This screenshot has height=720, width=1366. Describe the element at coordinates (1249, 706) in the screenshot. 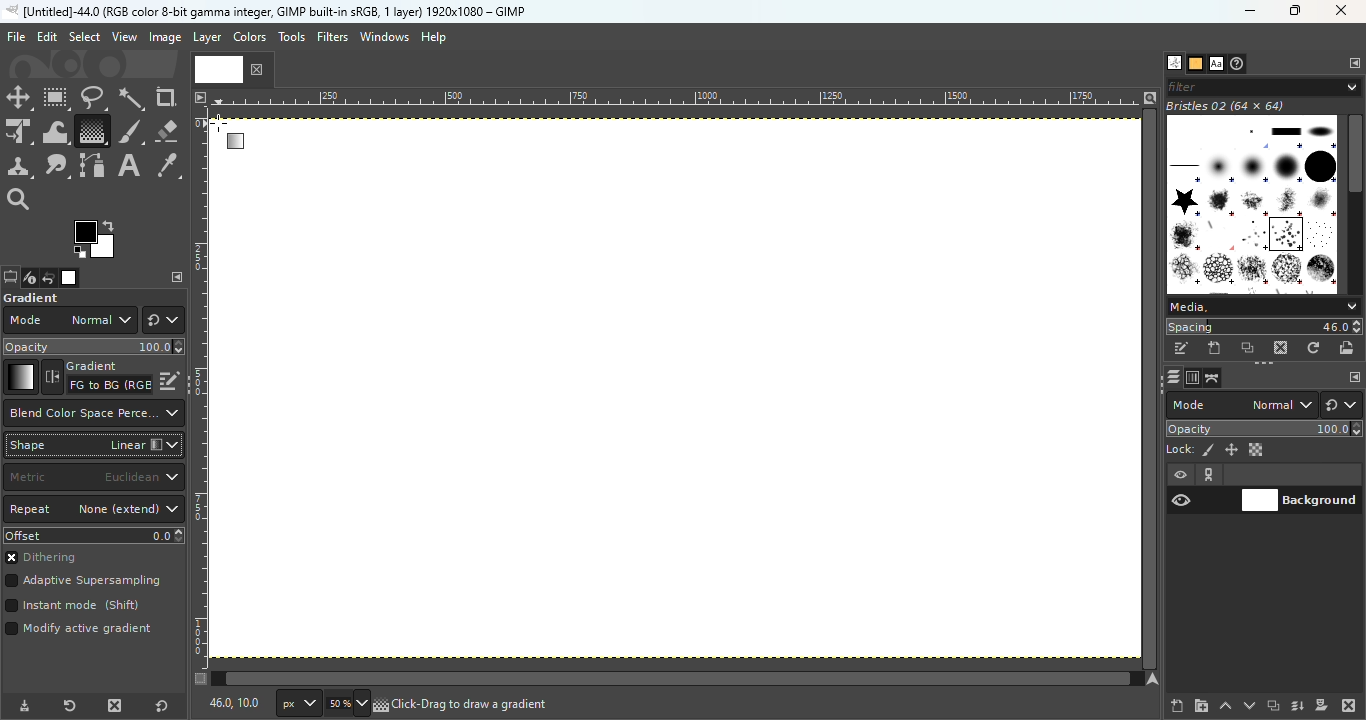

I see `Lower this layer one step in the layer stack` at that location.